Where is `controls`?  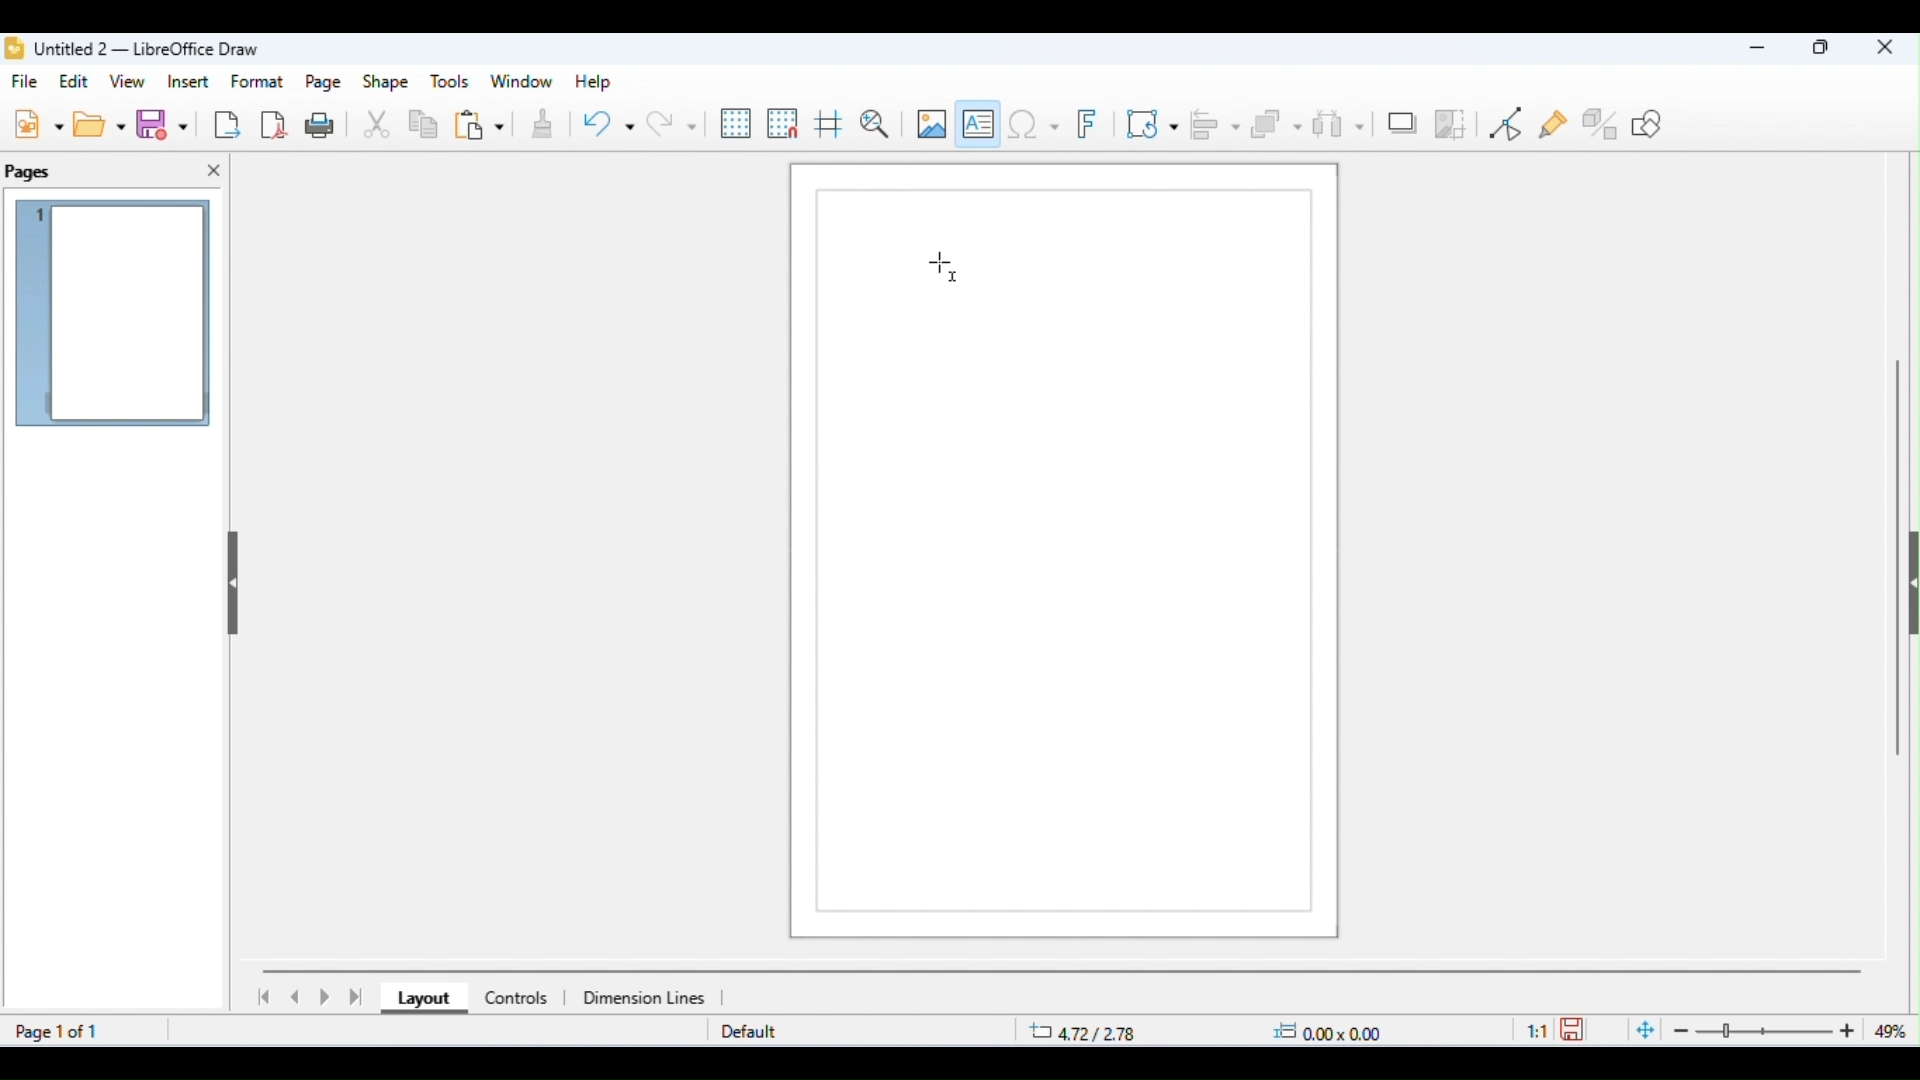 controls is located at coordinates (515, 998).